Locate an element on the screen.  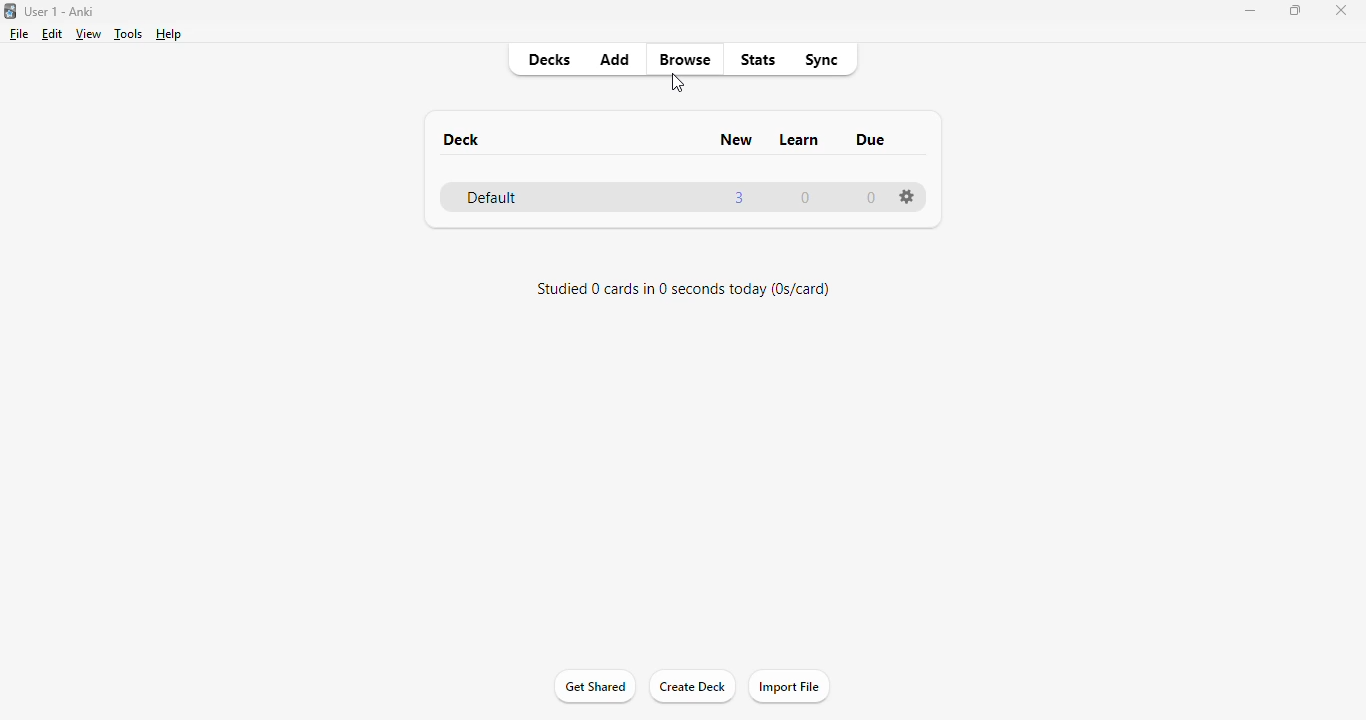
due is located at coordinates (872, 139).